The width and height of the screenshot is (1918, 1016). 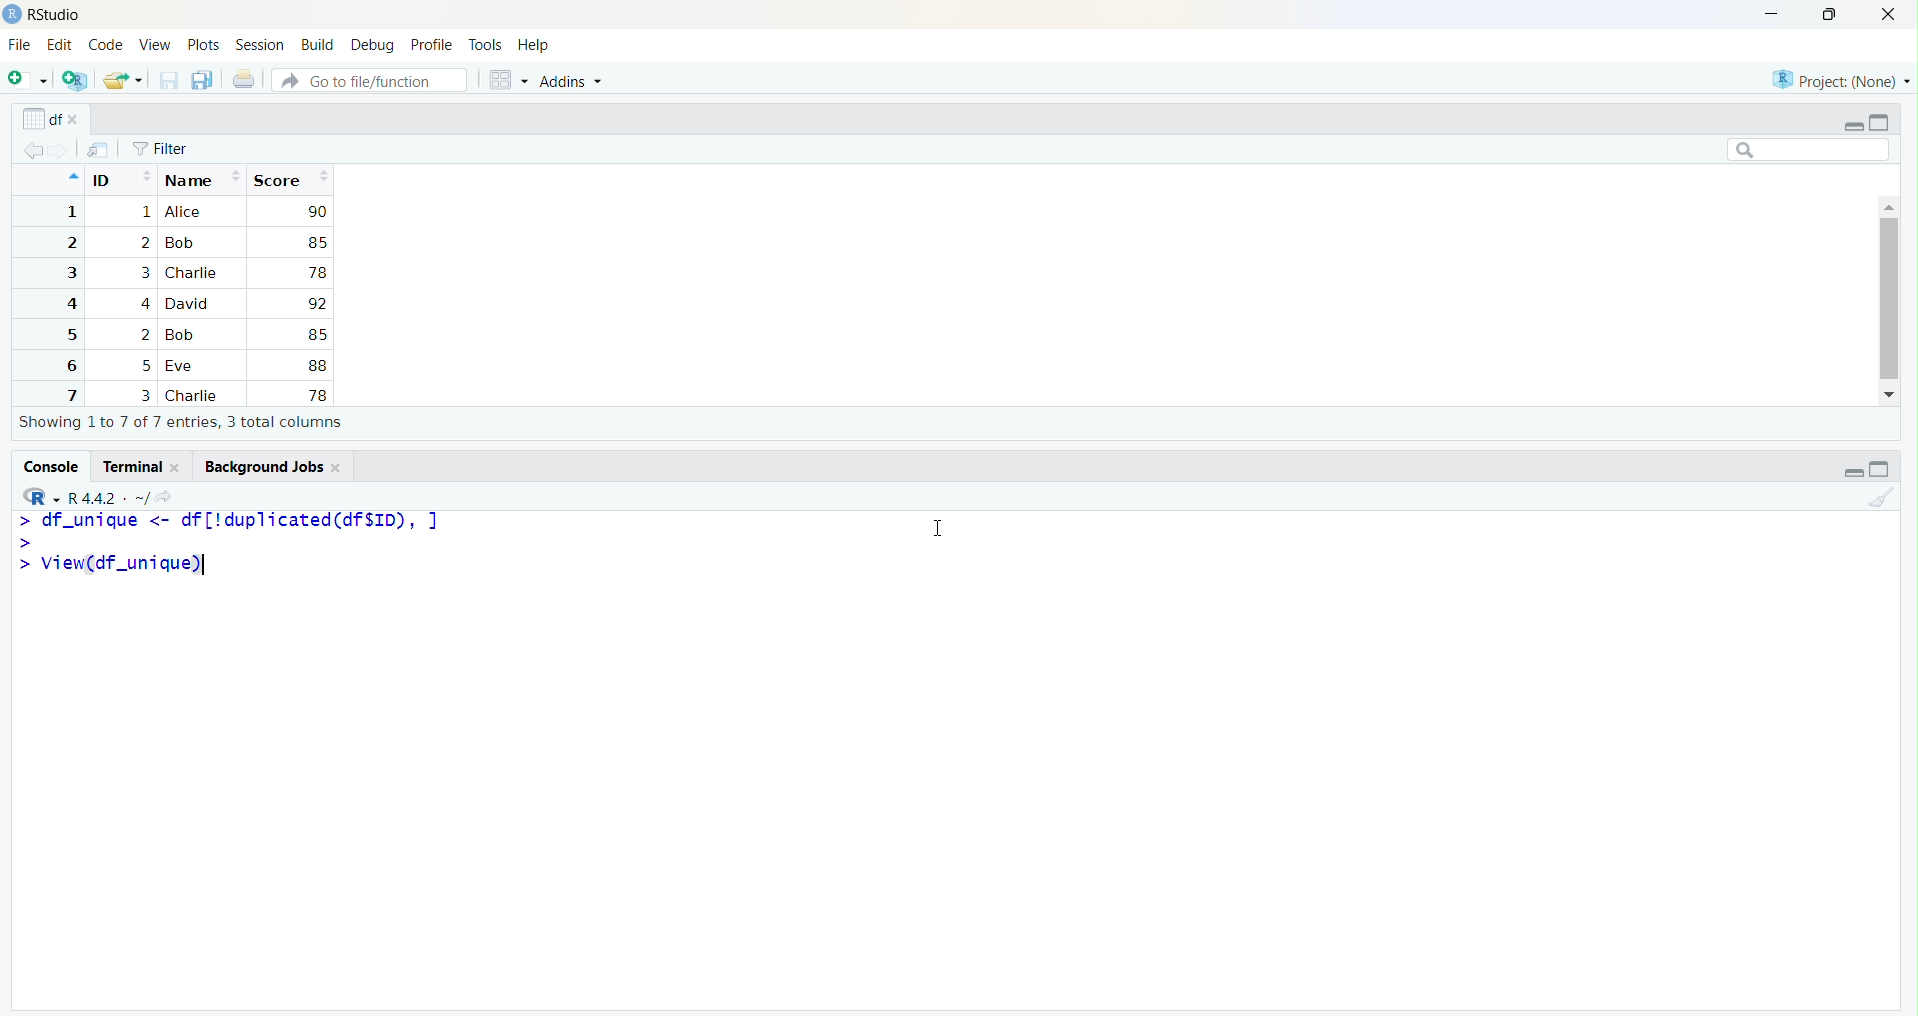 I want to click on scroll down, so click(x=1891, y=395).